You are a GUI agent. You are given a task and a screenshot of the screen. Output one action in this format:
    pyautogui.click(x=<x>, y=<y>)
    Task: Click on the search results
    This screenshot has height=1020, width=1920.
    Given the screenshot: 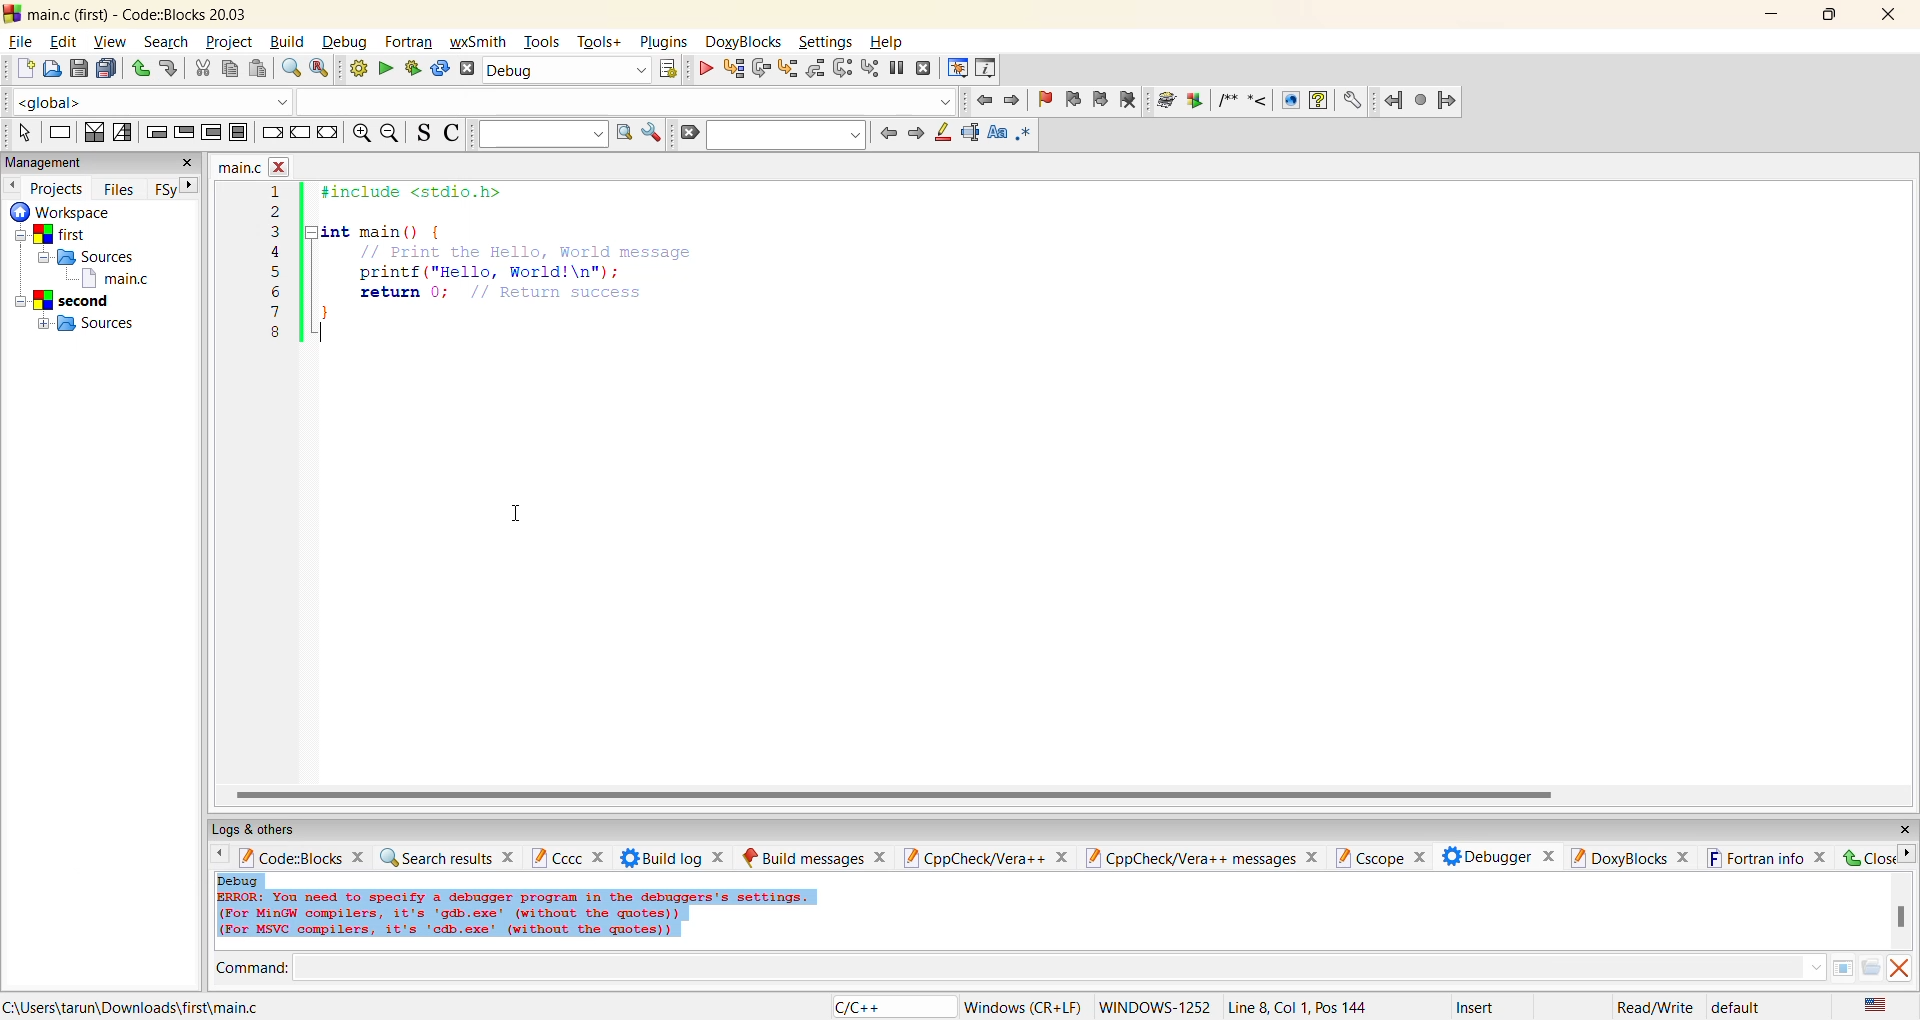 What is the action you would take?
    pyautogui.click(x=448, y=856)
    